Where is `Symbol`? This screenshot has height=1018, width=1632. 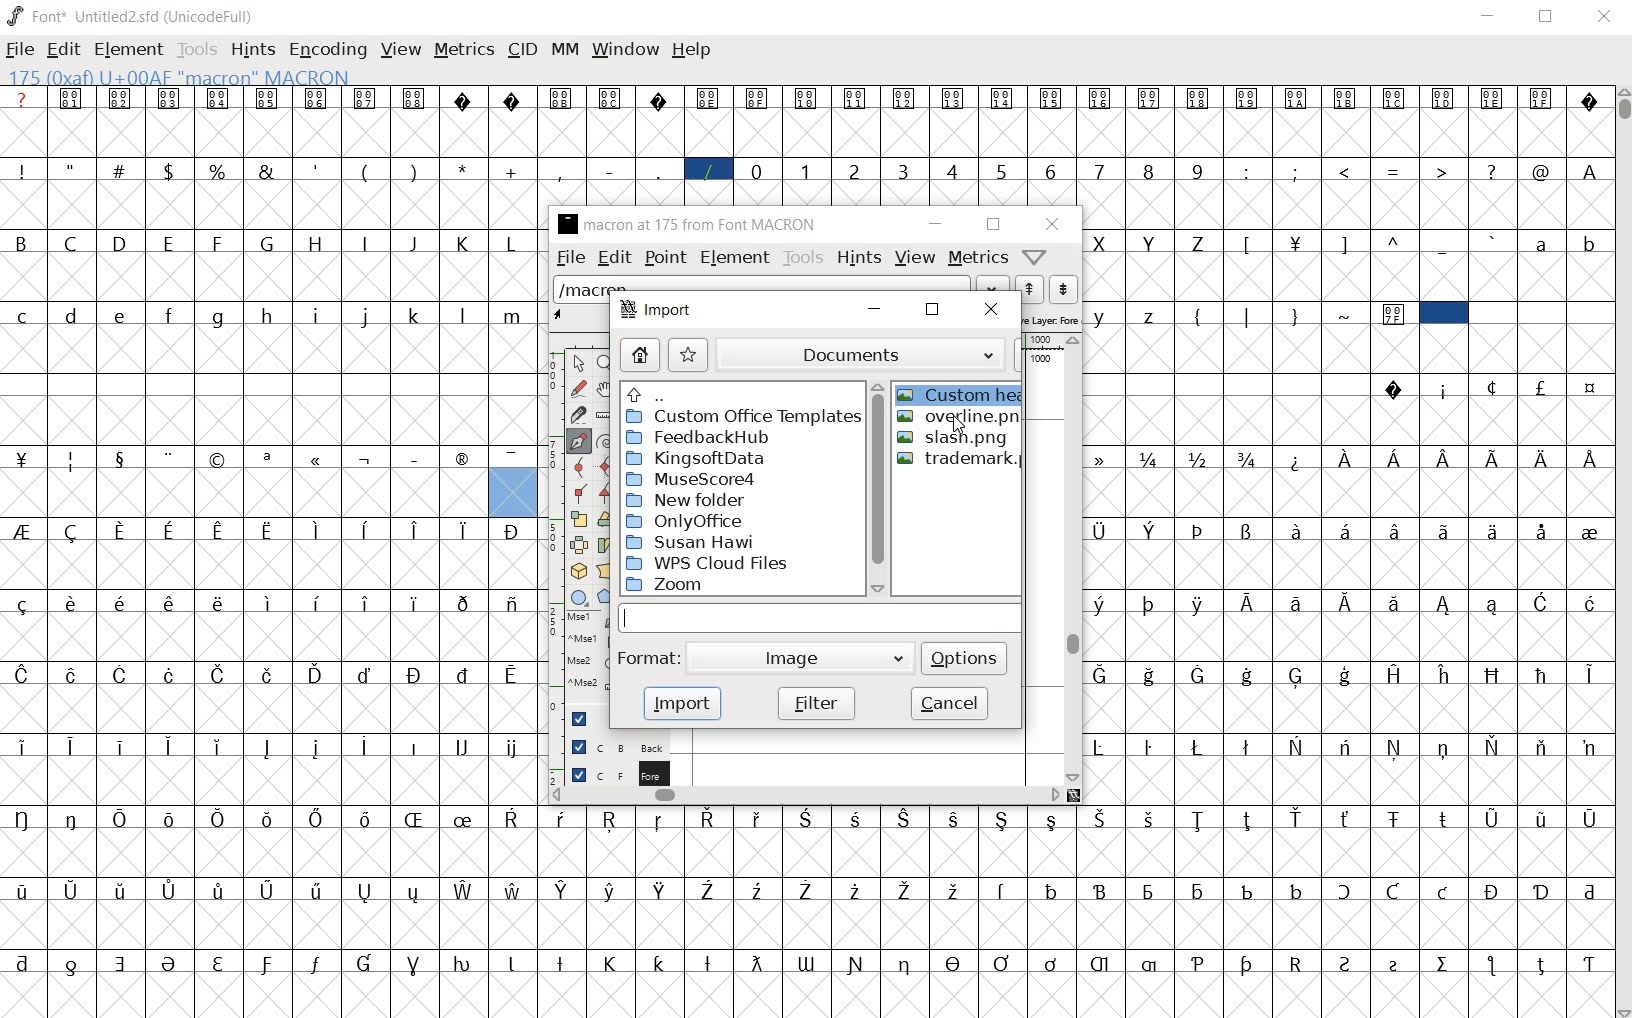 Symbol is located at coordinates (564, 817).